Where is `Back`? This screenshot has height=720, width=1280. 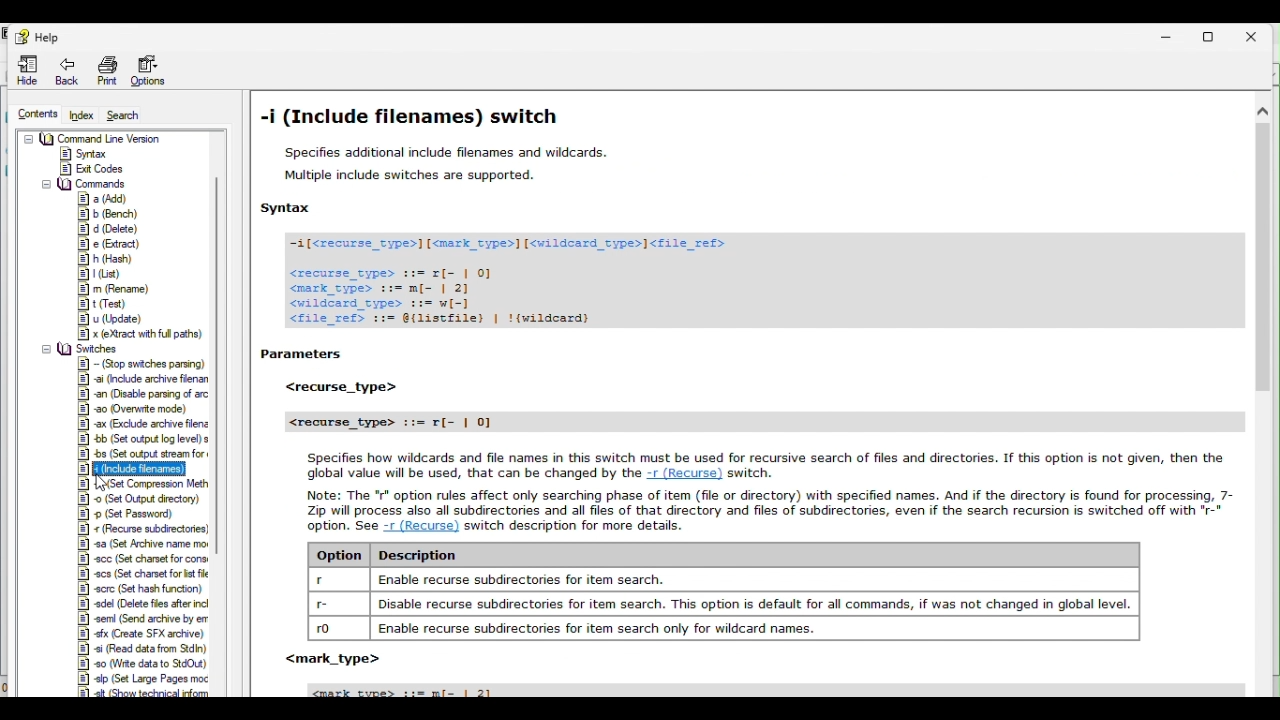
Back is located at coordinates (68, 67).